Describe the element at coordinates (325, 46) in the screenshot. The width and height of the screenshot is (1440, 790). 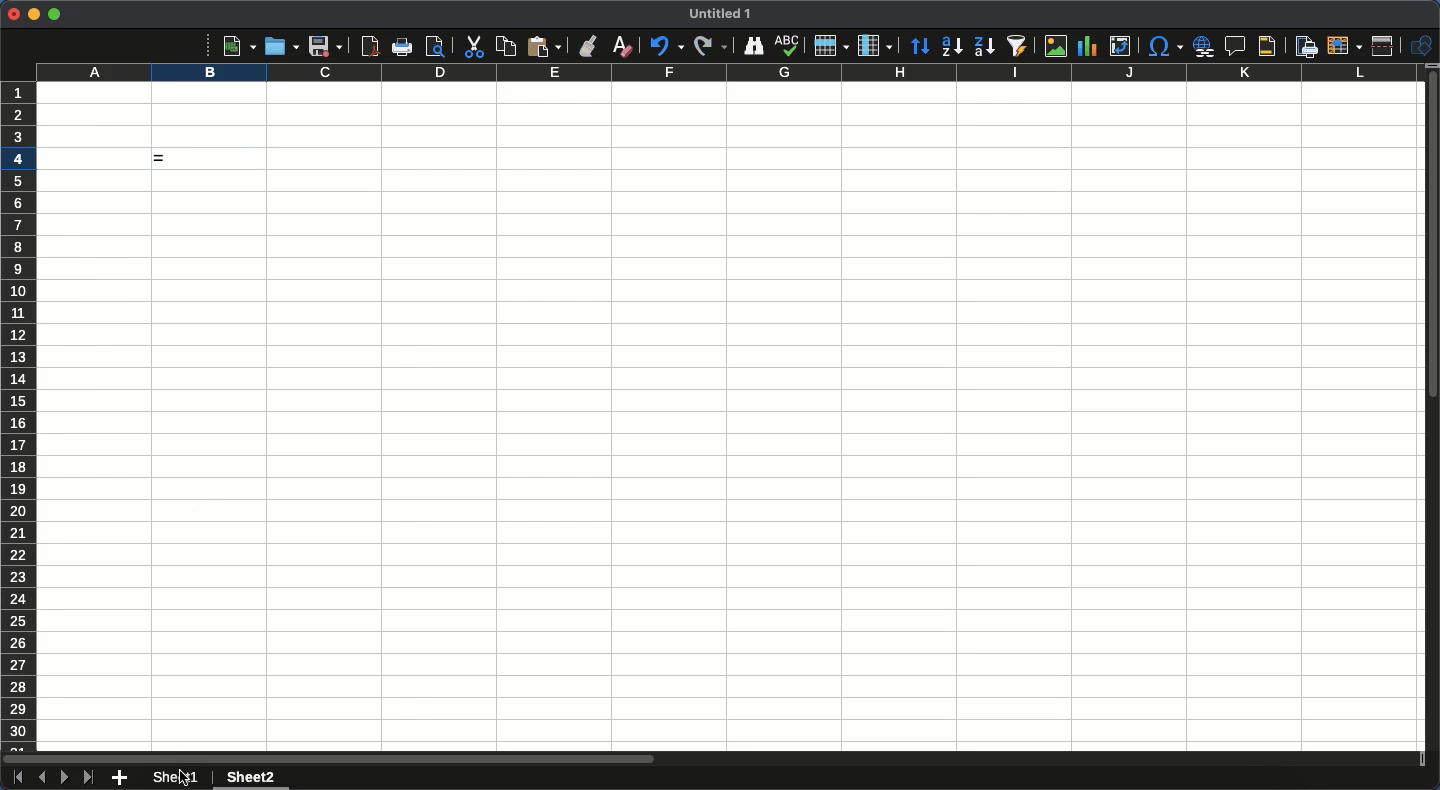
I see `Save` at that location.